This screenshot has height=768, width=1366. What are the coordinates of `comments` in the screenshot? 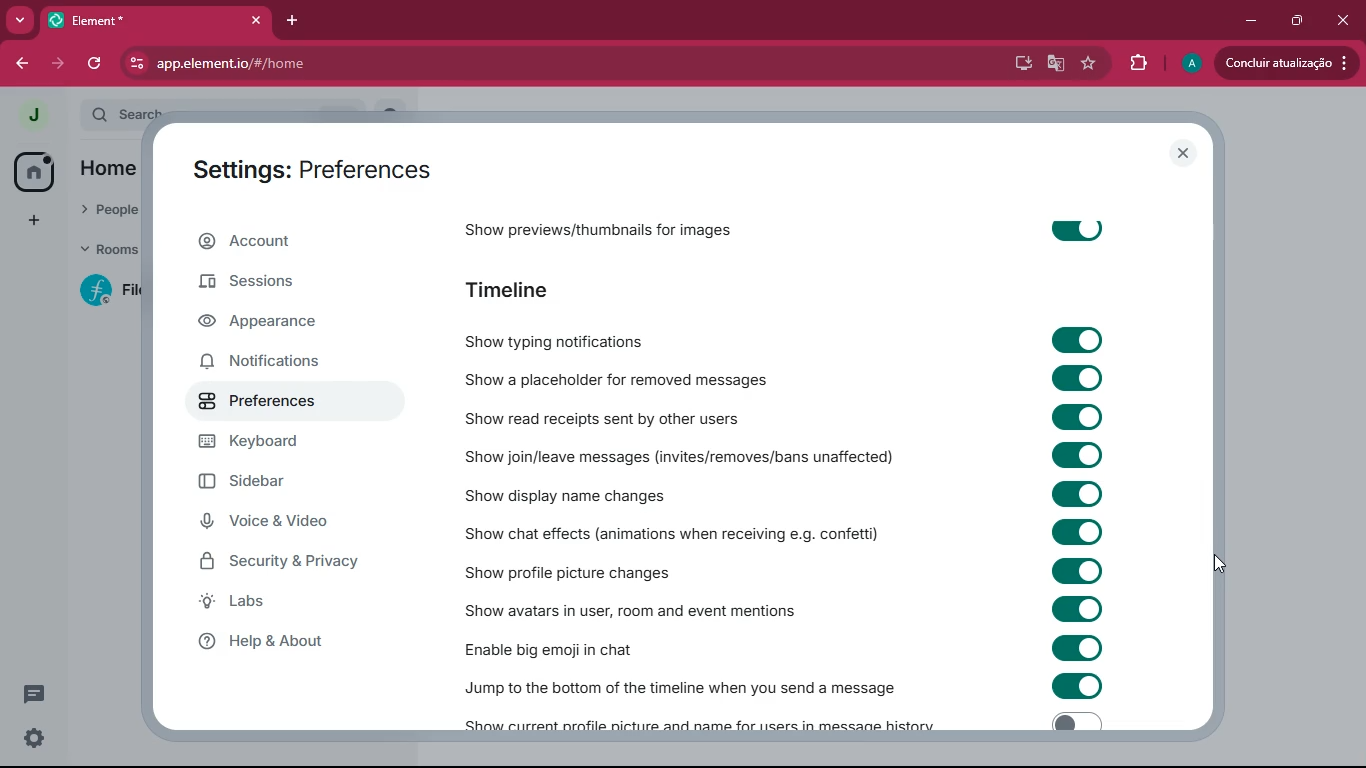 It's located at (35, 686).